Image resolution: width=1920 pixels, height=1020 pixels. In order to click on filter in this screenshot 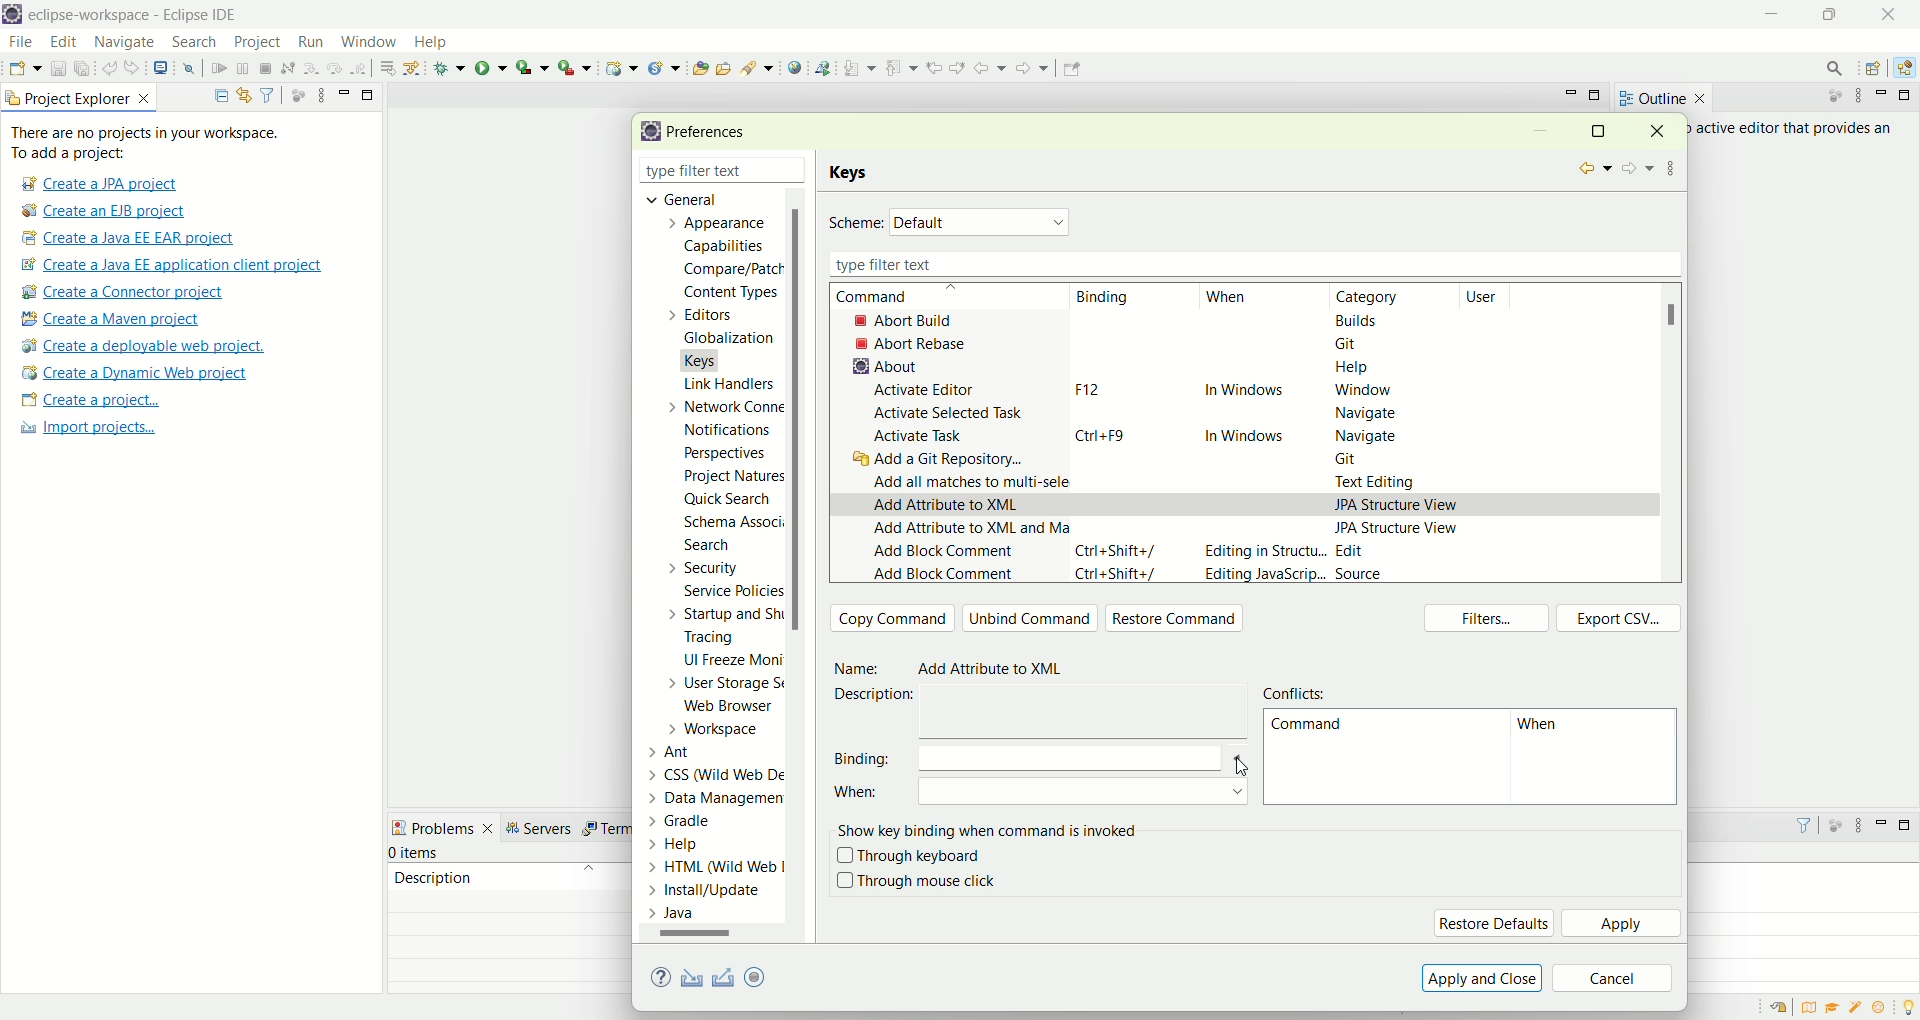, I will do `click(1795, 825)`.